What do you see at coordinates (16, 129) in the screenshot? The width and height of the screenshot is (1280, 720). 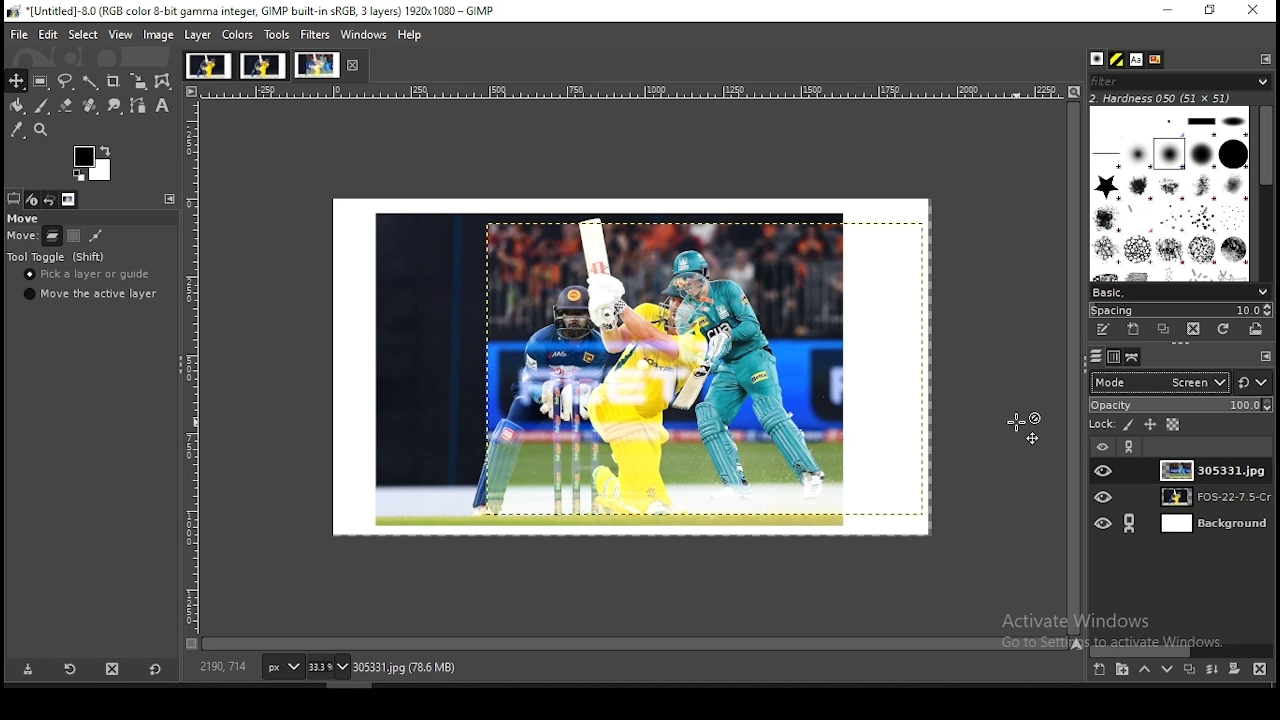 I see `color picker tool` at bounding box center [16, 129].